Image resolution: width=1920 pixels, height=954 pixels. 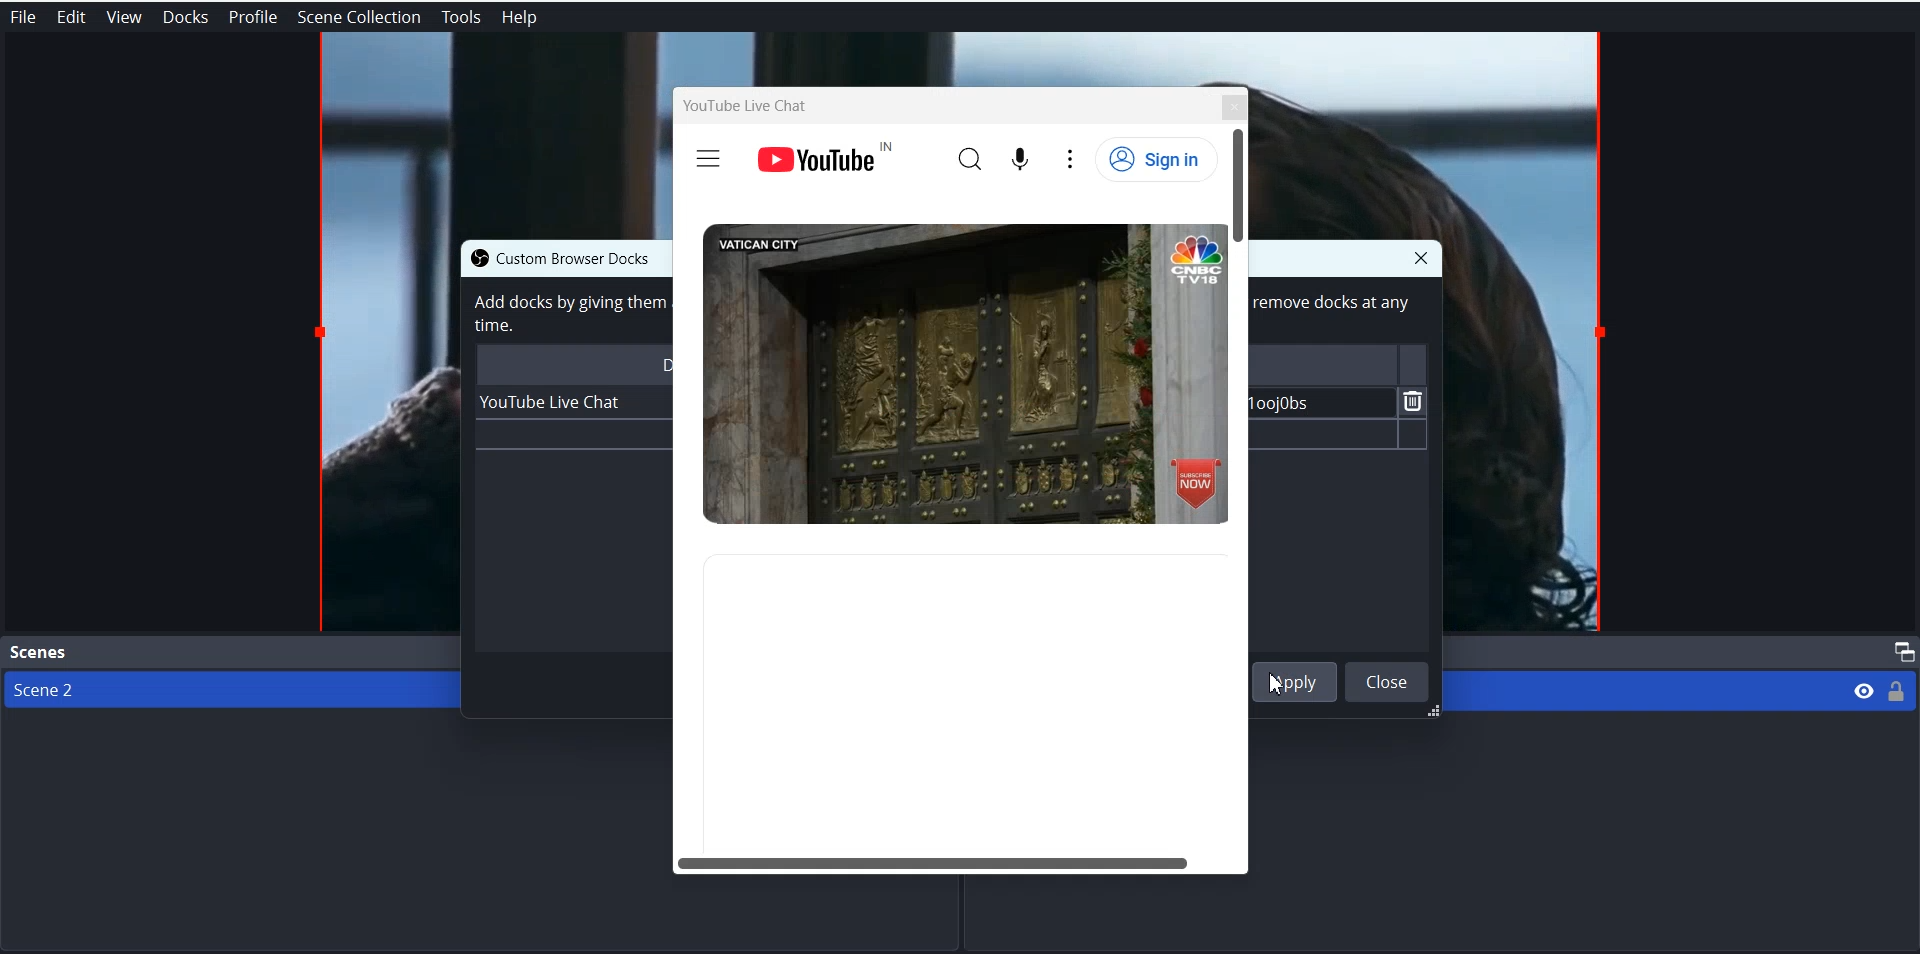 What do you see at coordinates (384, 435) in the screenshot?
I see `File Preview window` at bounding box center [384, 435].